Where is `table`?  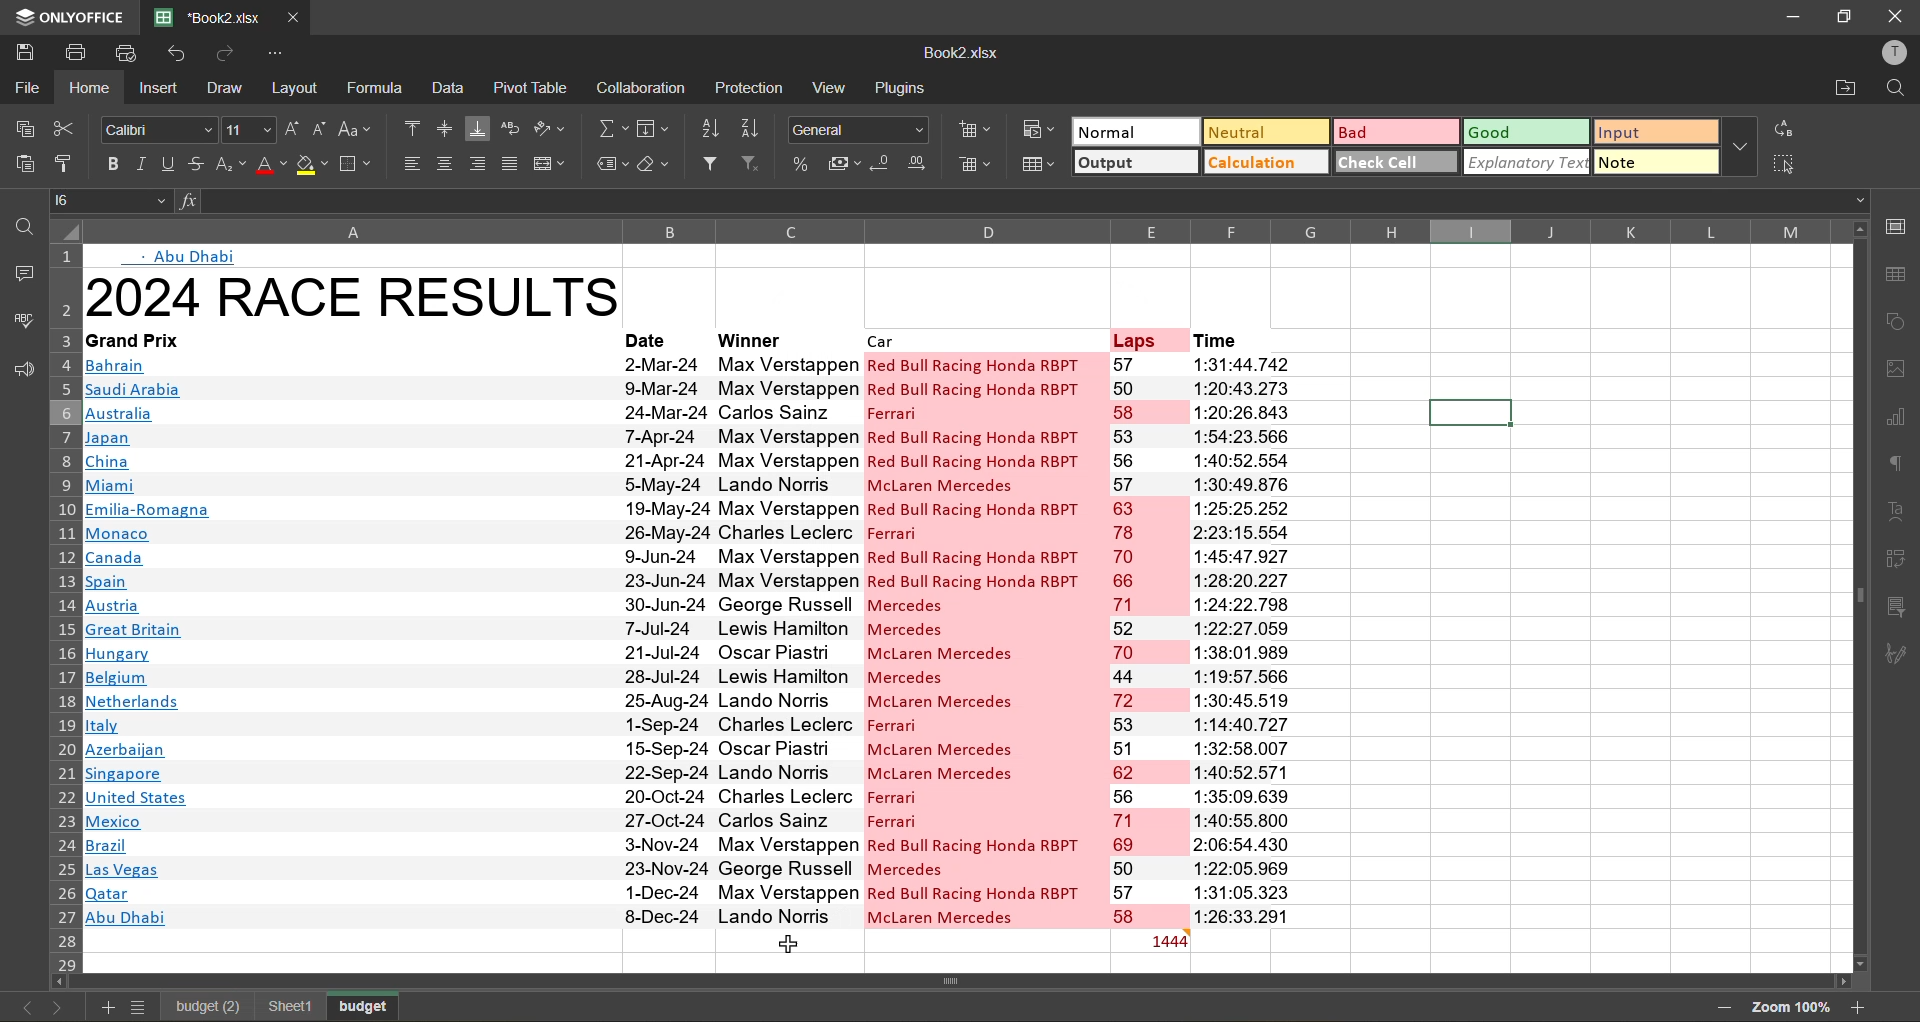
table is located at coordinates (1901, 274).